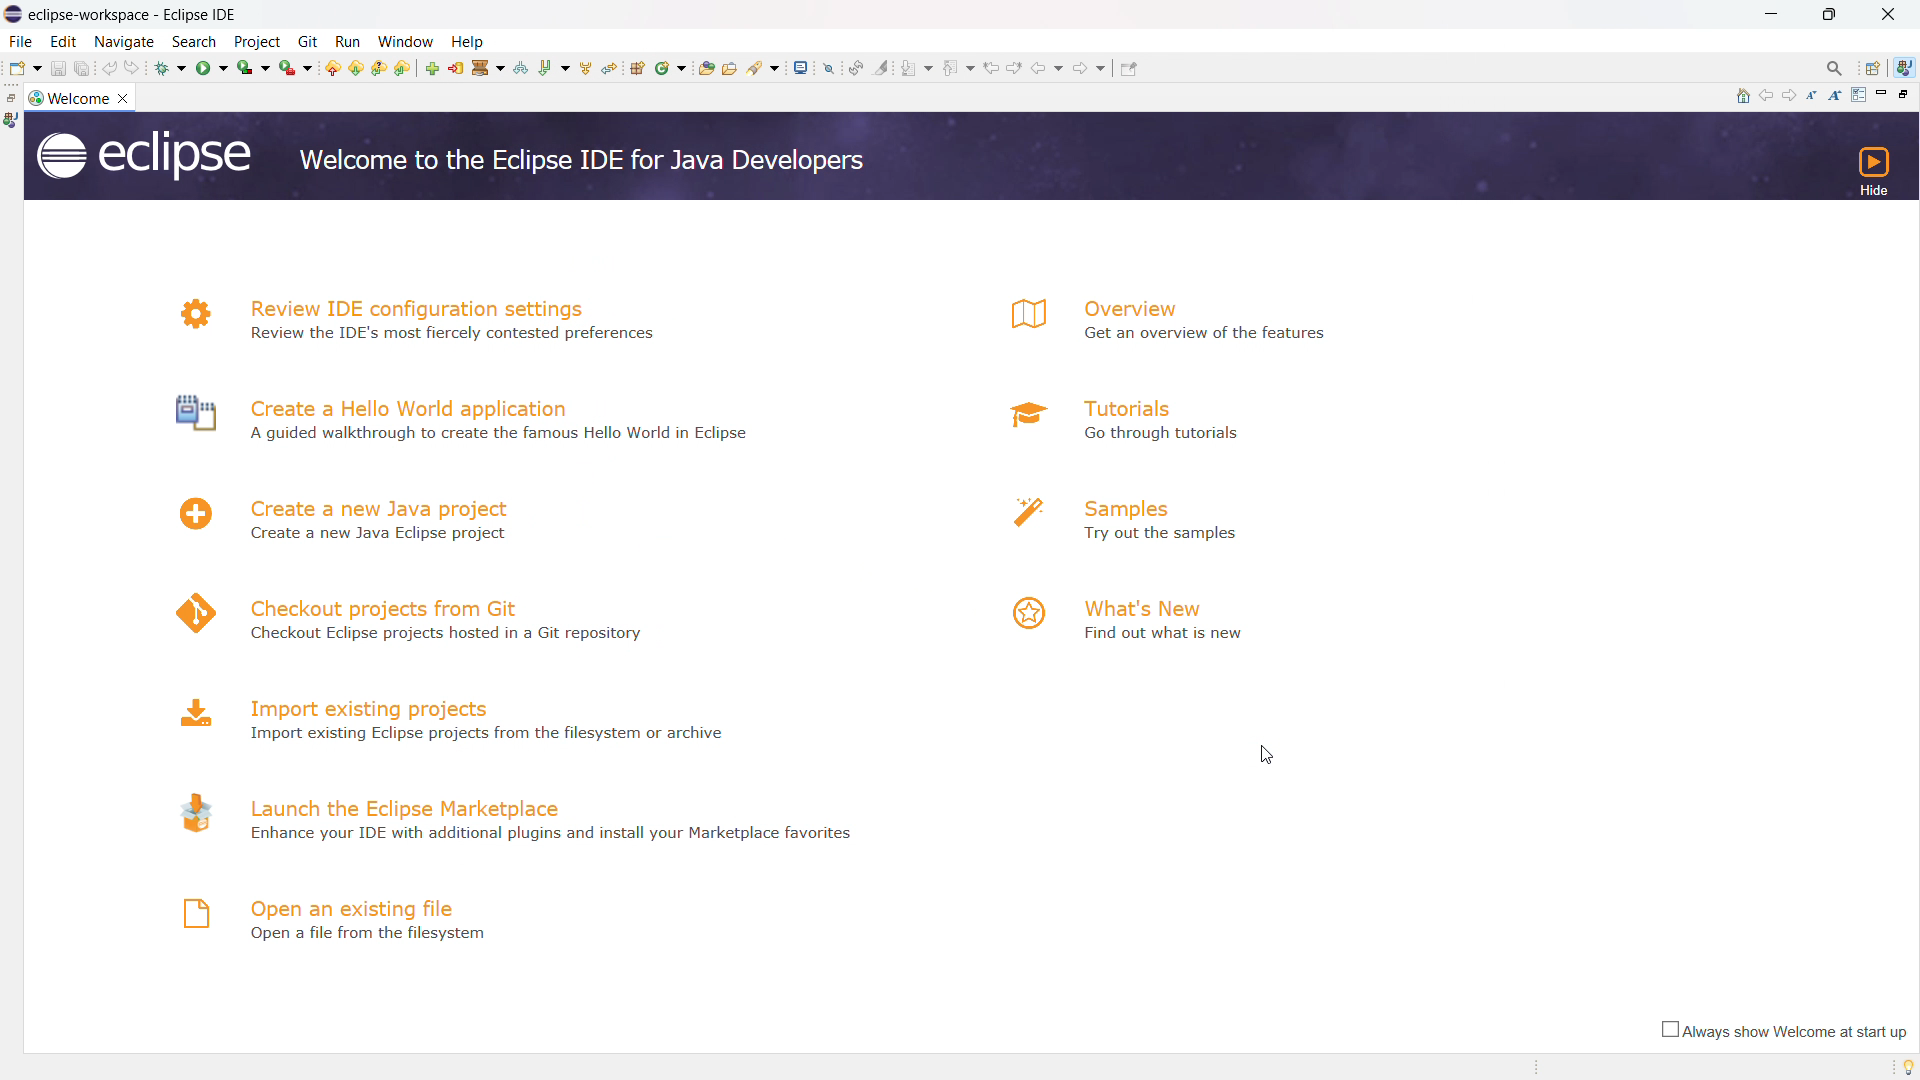 The image size is (1920, 1080). I want to click on search, so click(196, 42).